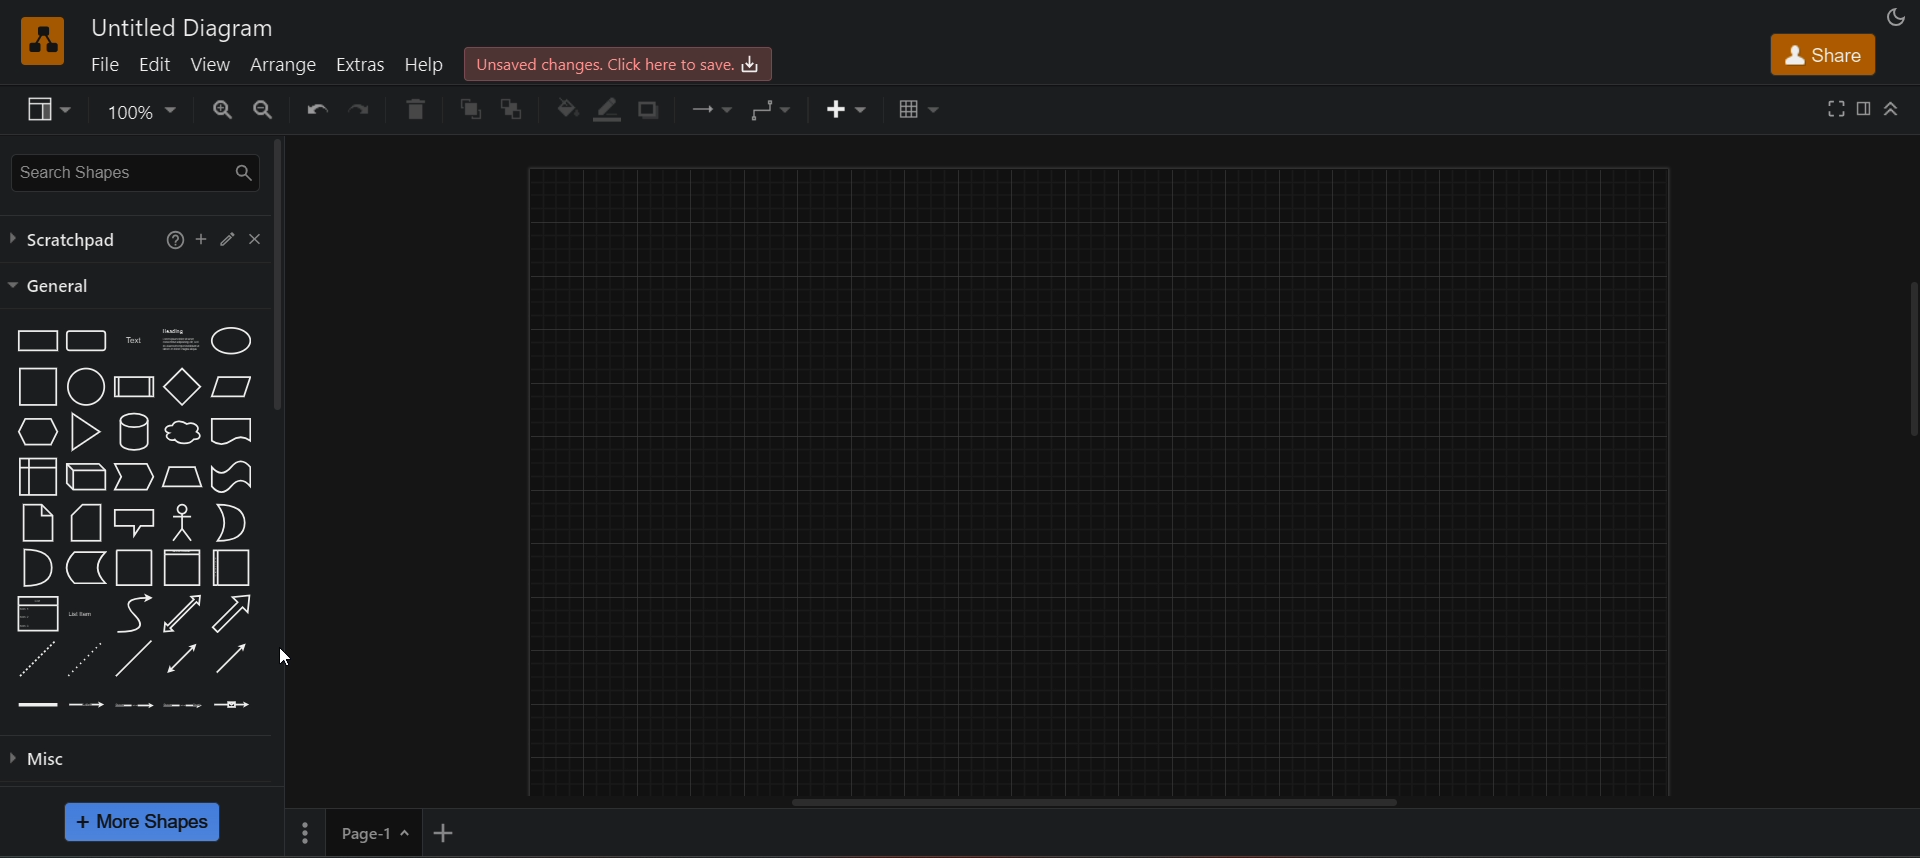 This screenshot has height=858, width=1920. What do you see at coordinates (180, 432) in the screenshot?
I see `cloud` at bounding box center [180, 432].